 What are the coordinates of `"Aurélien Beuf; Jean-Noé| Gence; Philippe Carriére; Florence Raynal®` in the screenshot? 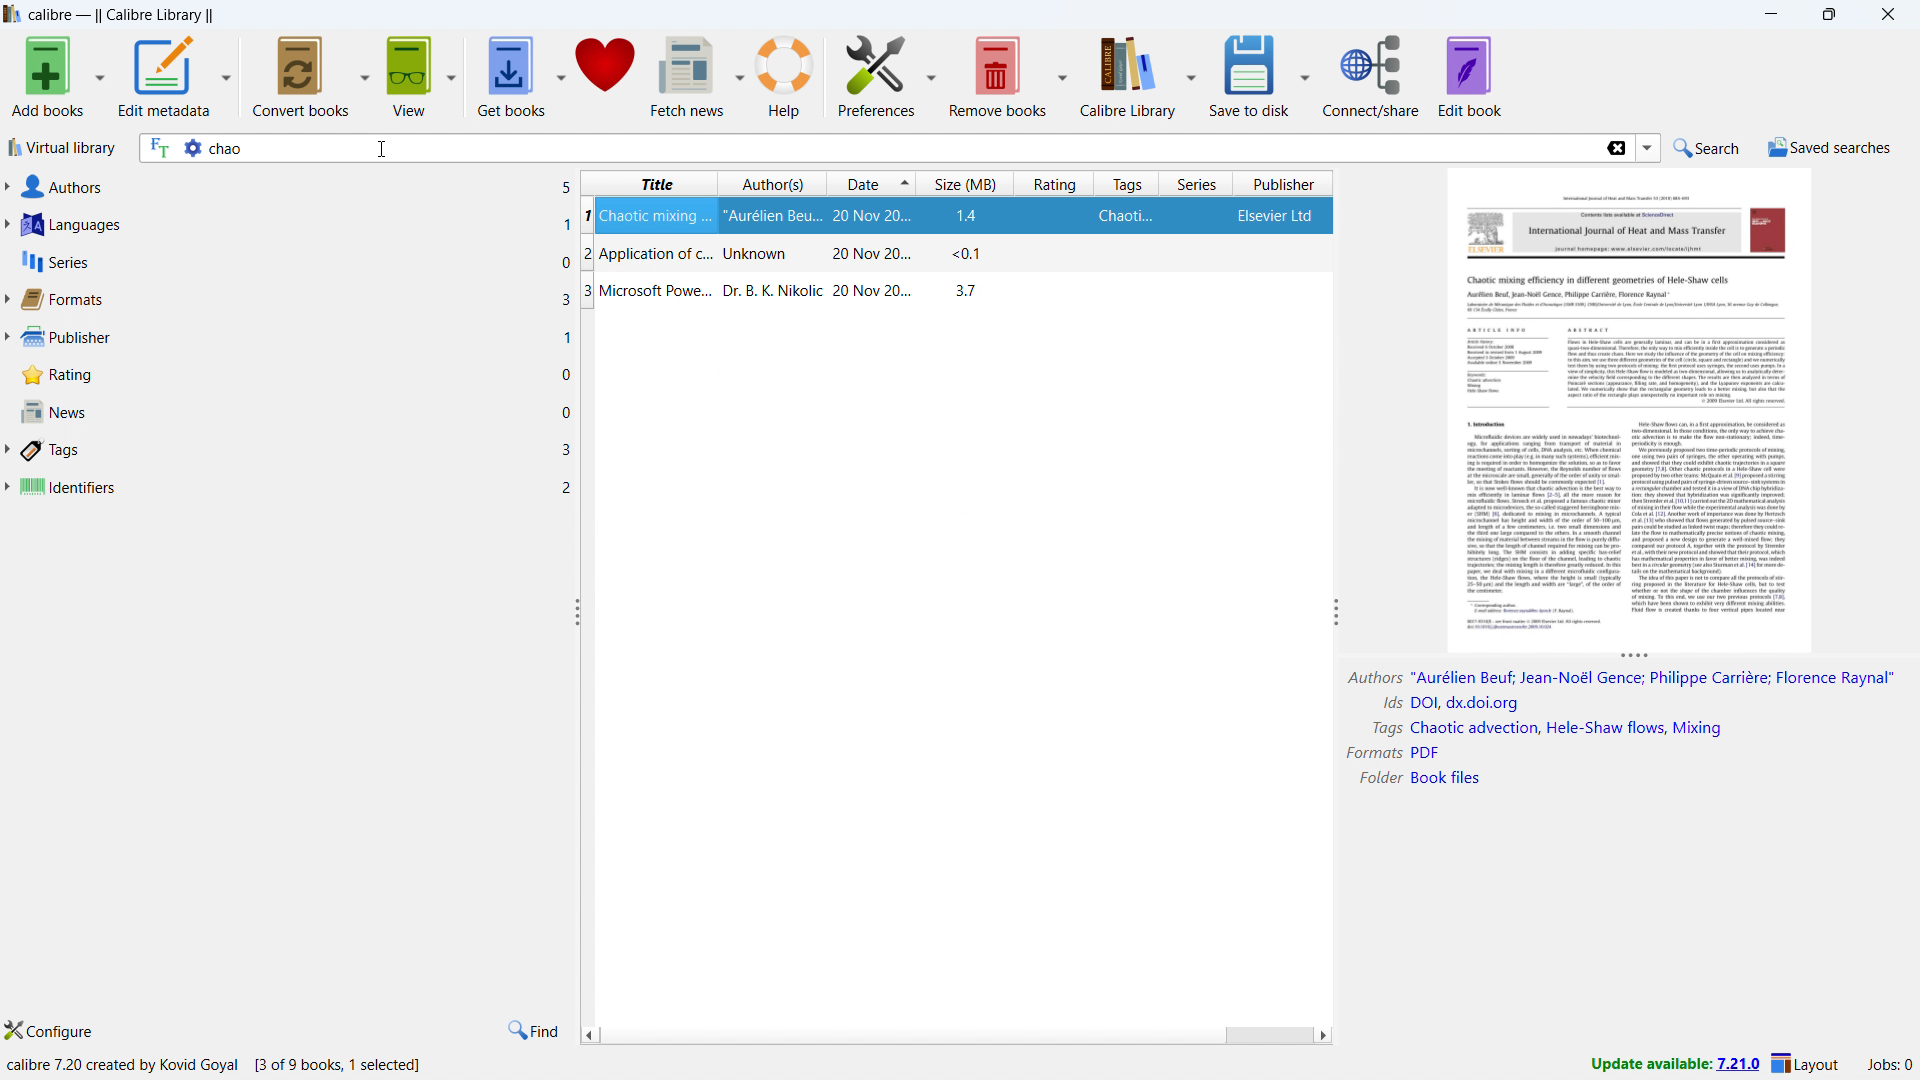 It's located at (1657, 679).